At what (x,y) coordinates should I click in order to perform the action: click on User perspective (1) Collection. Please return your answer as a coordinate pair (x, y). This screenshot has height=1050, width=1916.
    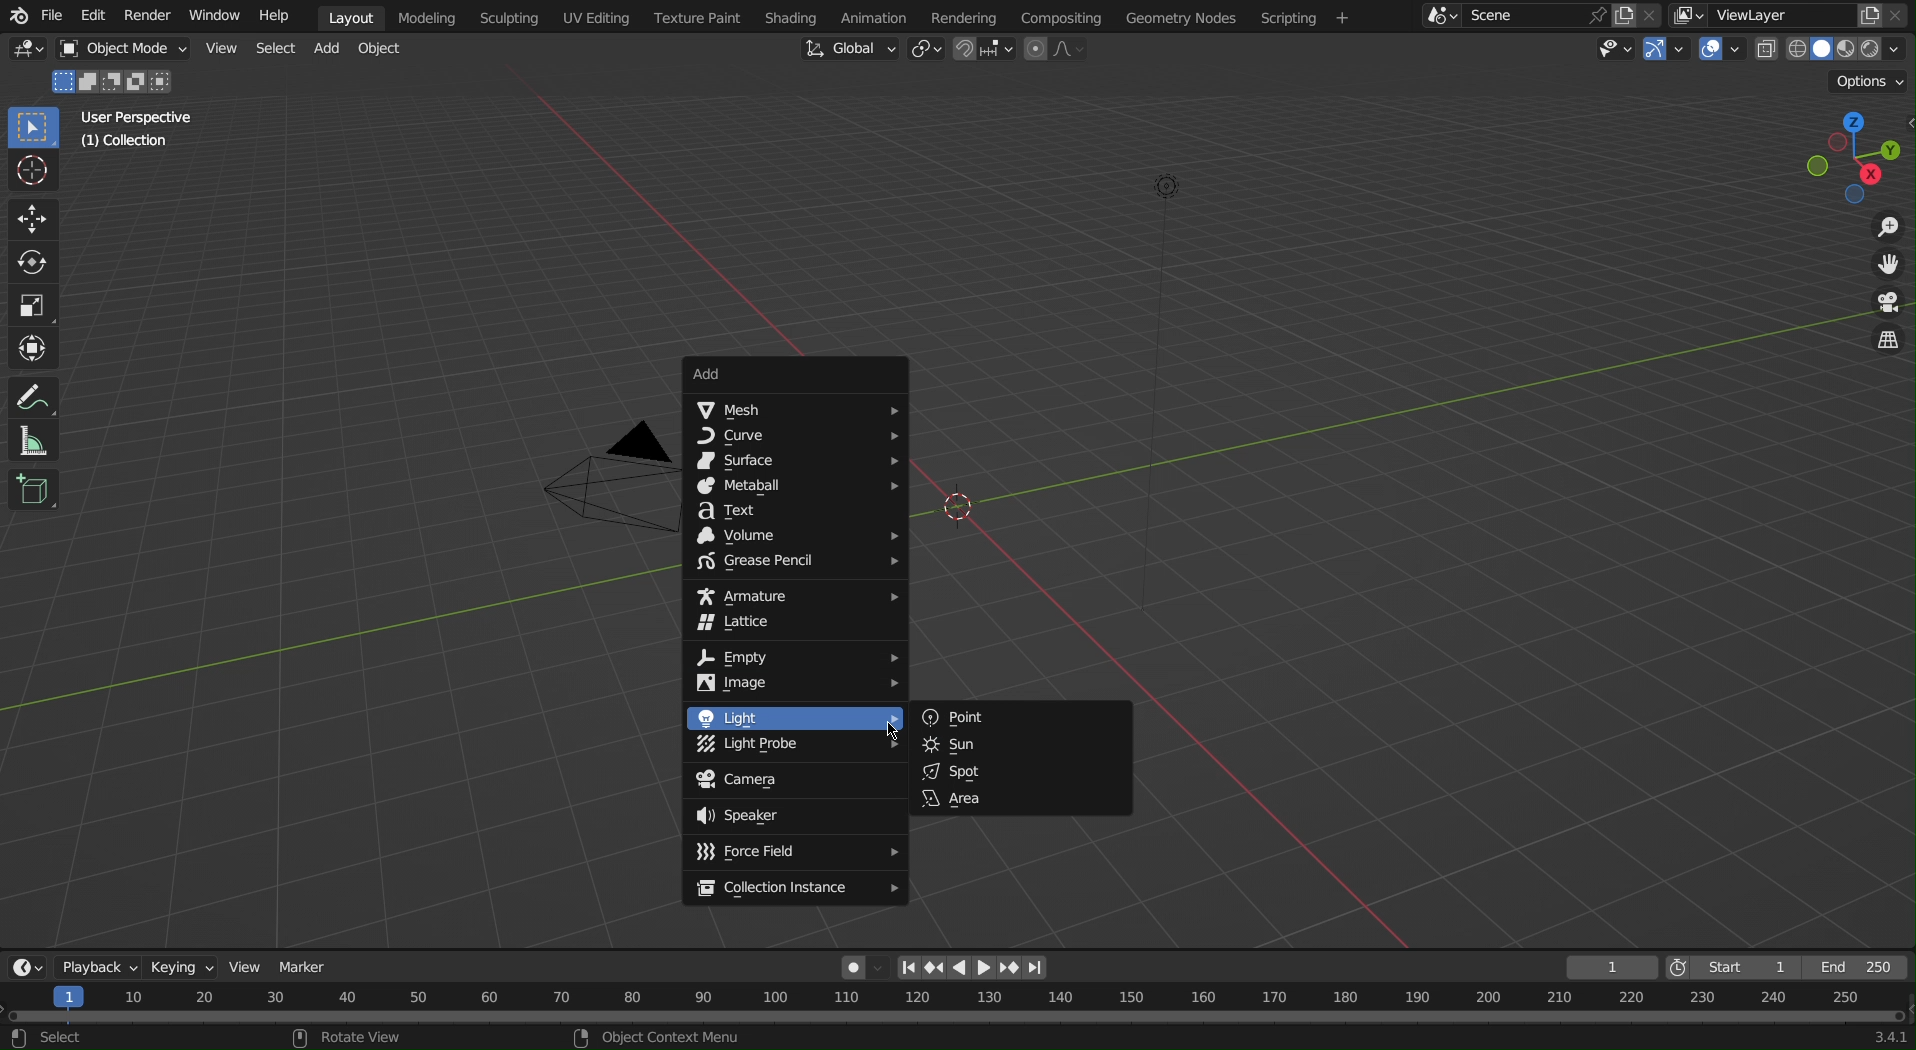
    Looking at the image, I should click on (135, 128).